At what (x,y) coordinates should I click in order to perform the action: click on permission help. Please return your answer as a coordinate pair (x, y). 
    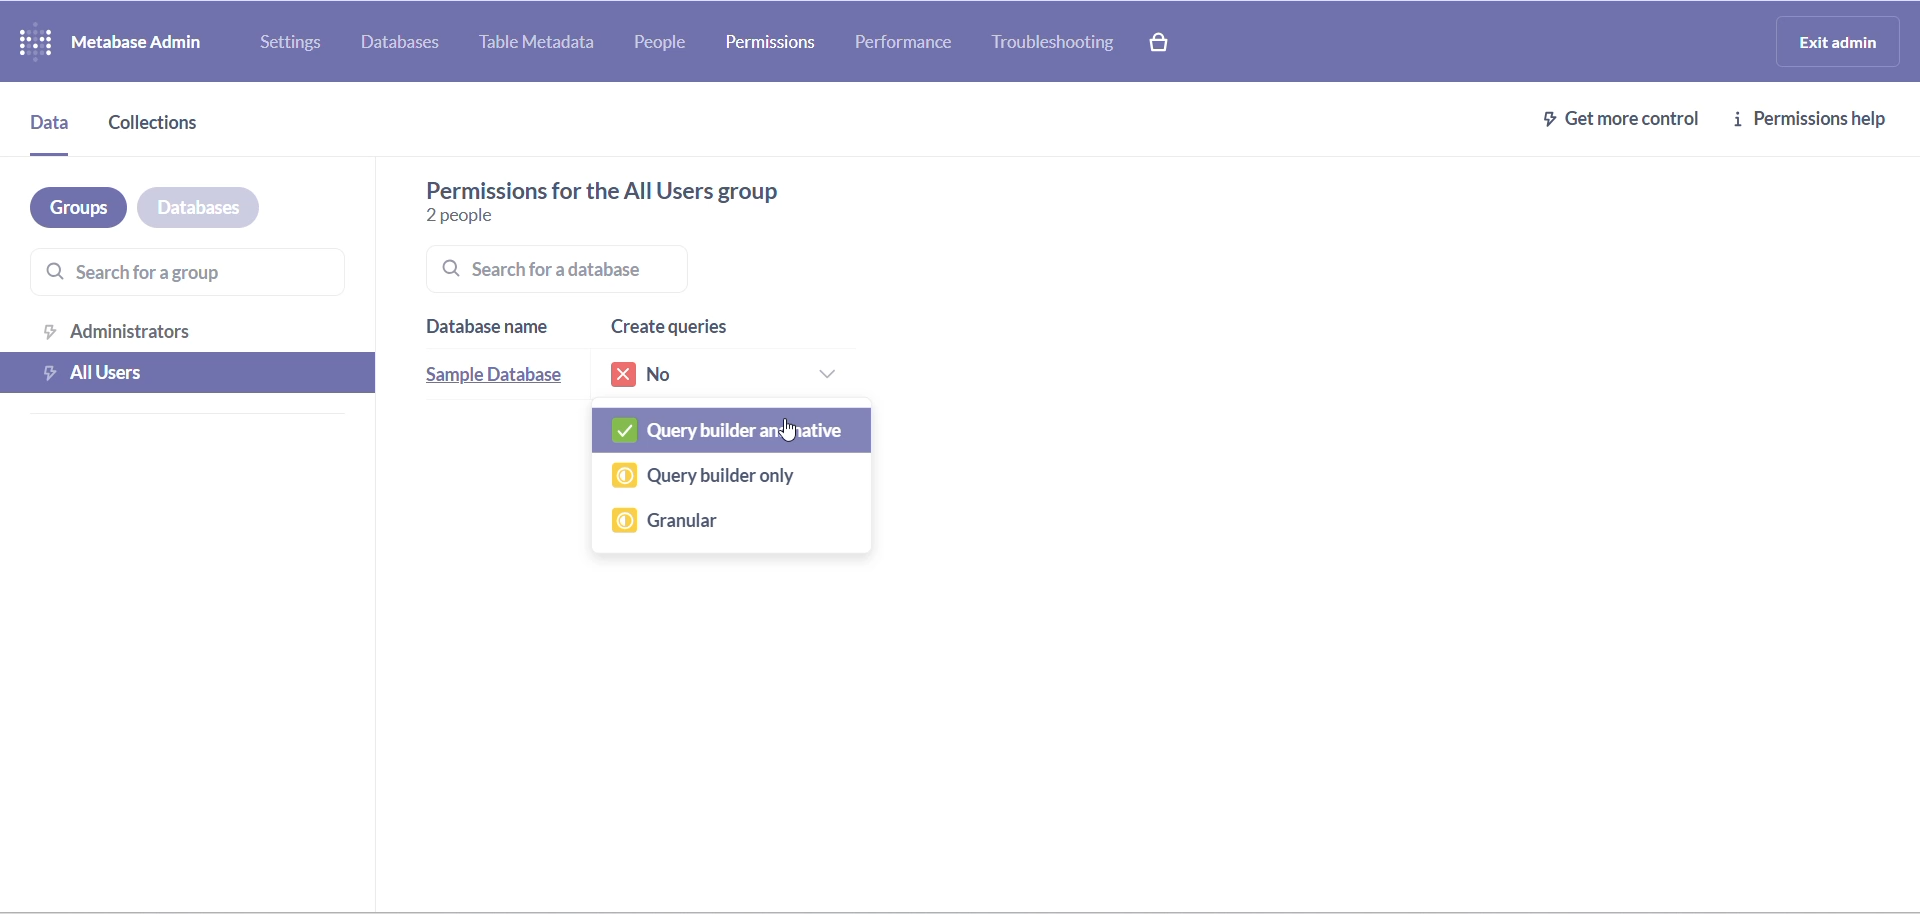
    Looking at the image, I should click on (1814, 123).